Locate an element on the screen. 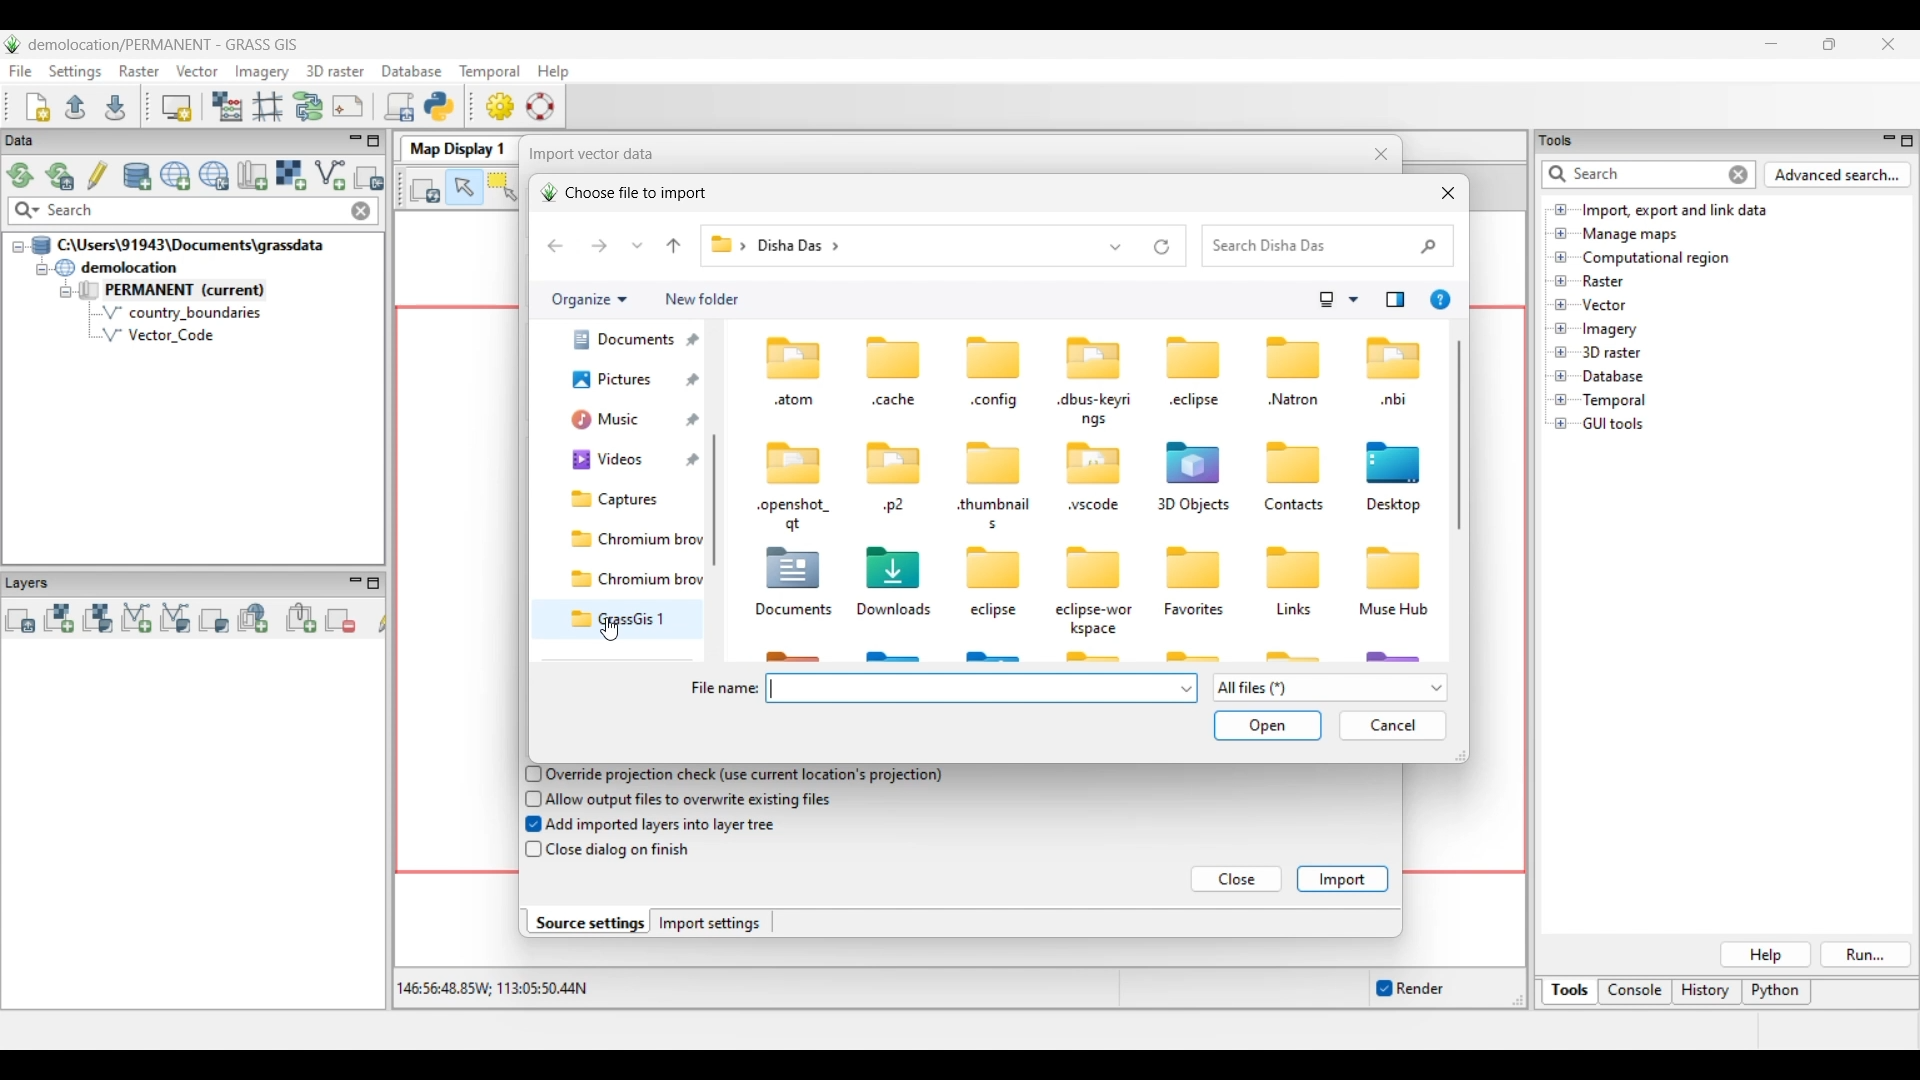  Path of current folder is located at coordinates (725, 246).